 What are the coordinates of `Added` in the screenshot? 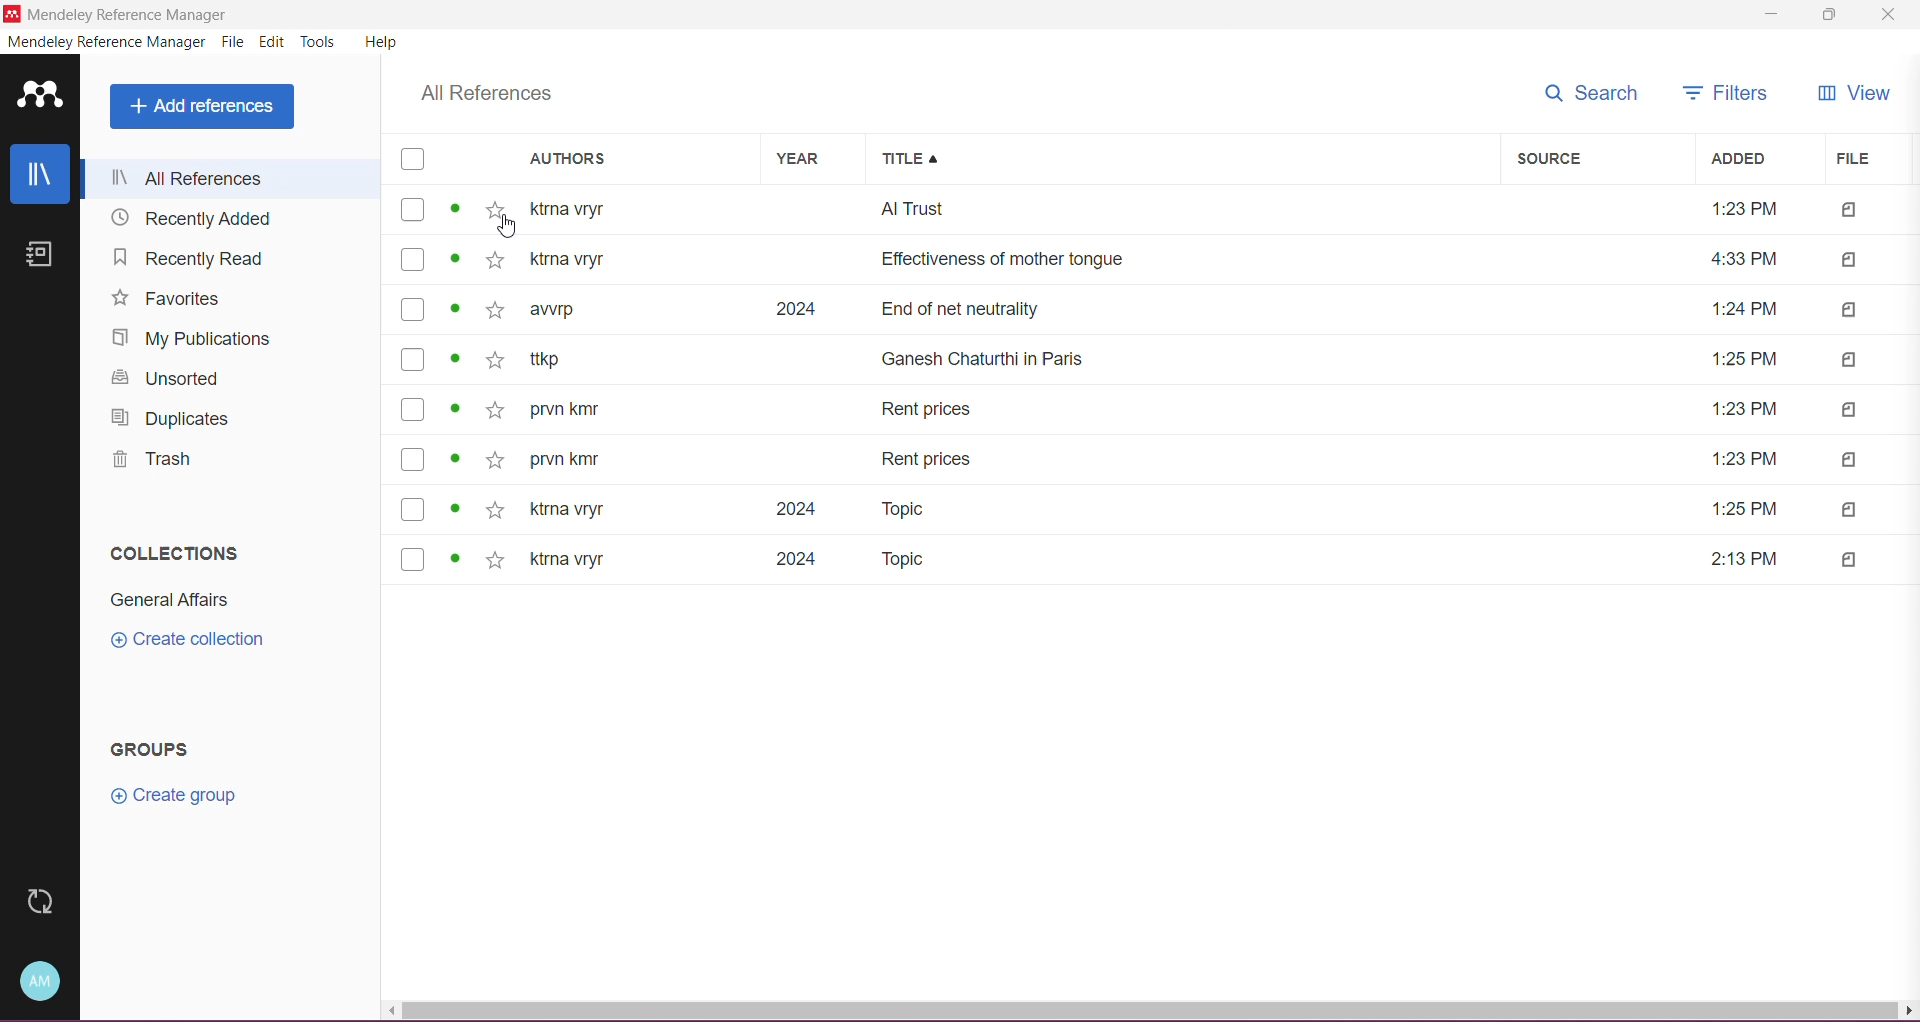 It's located at (1755, 159).